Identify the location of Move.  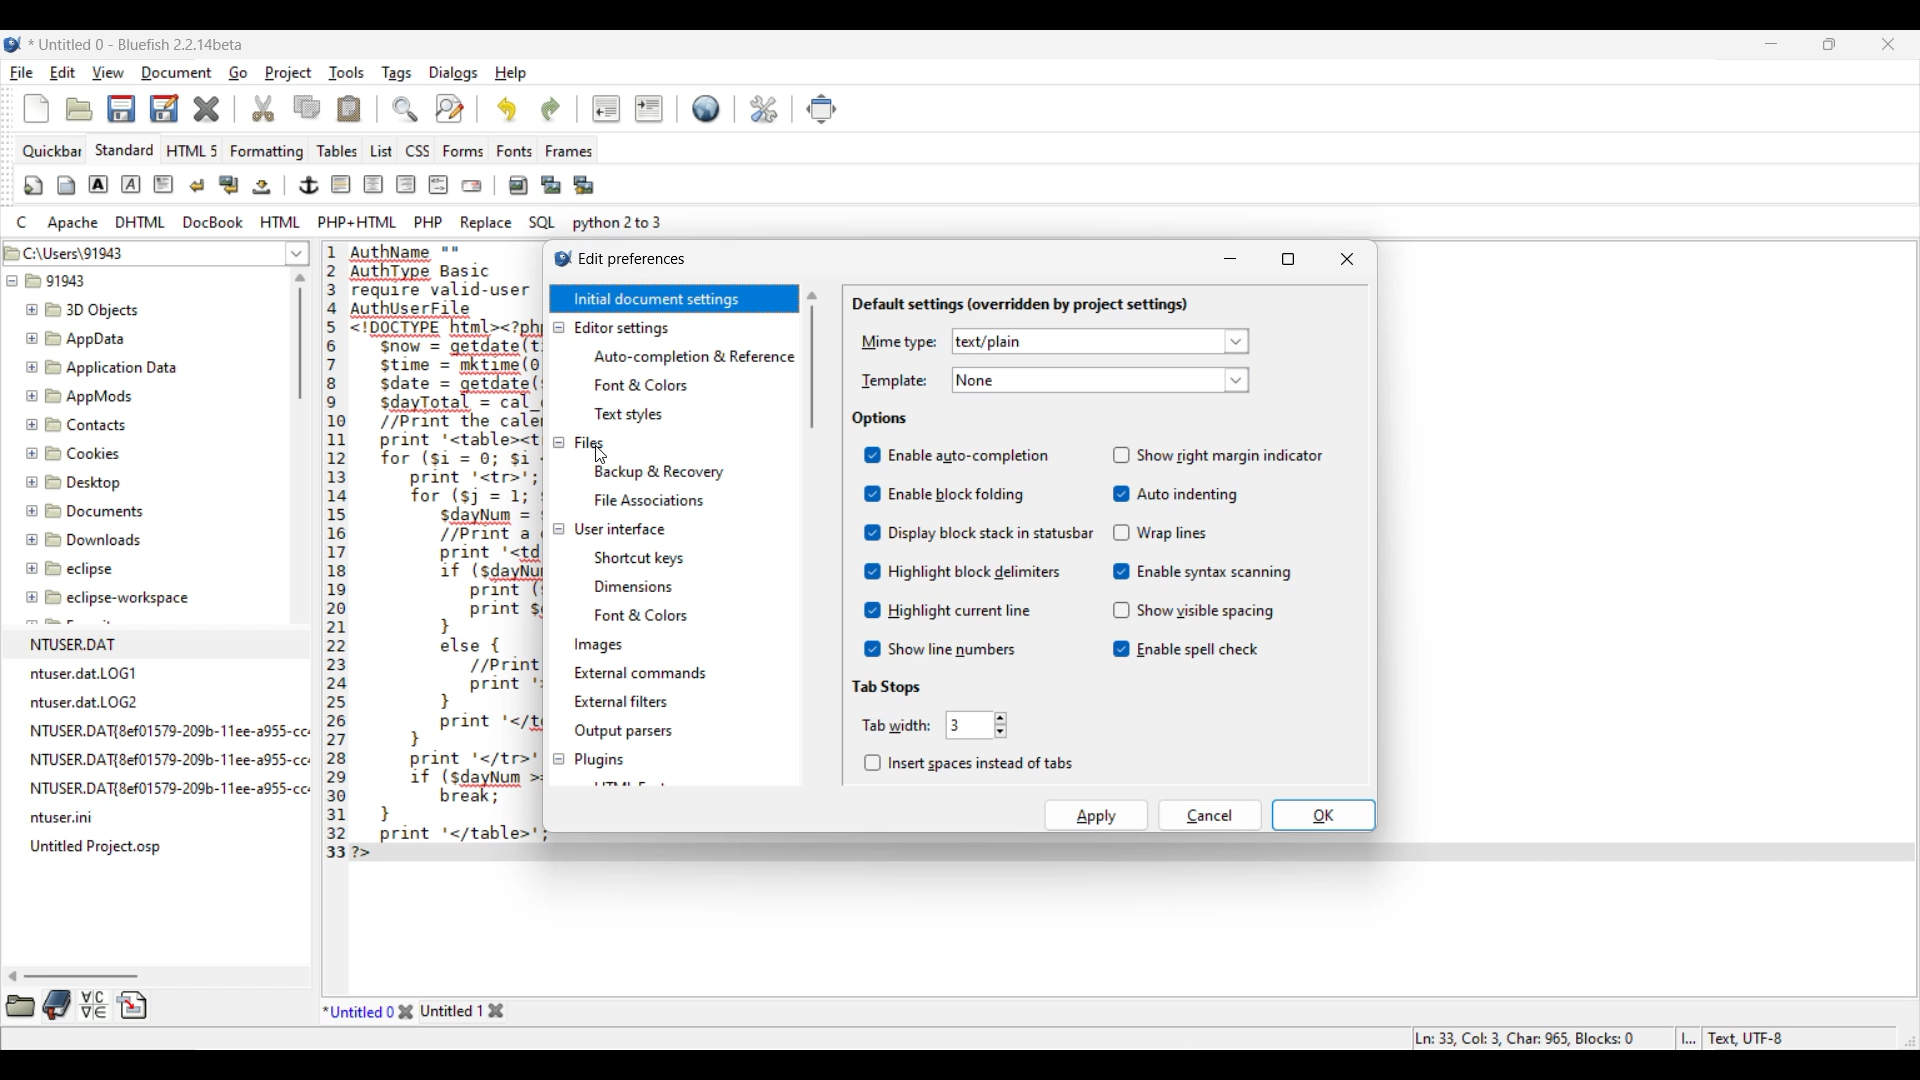
(822, 109).